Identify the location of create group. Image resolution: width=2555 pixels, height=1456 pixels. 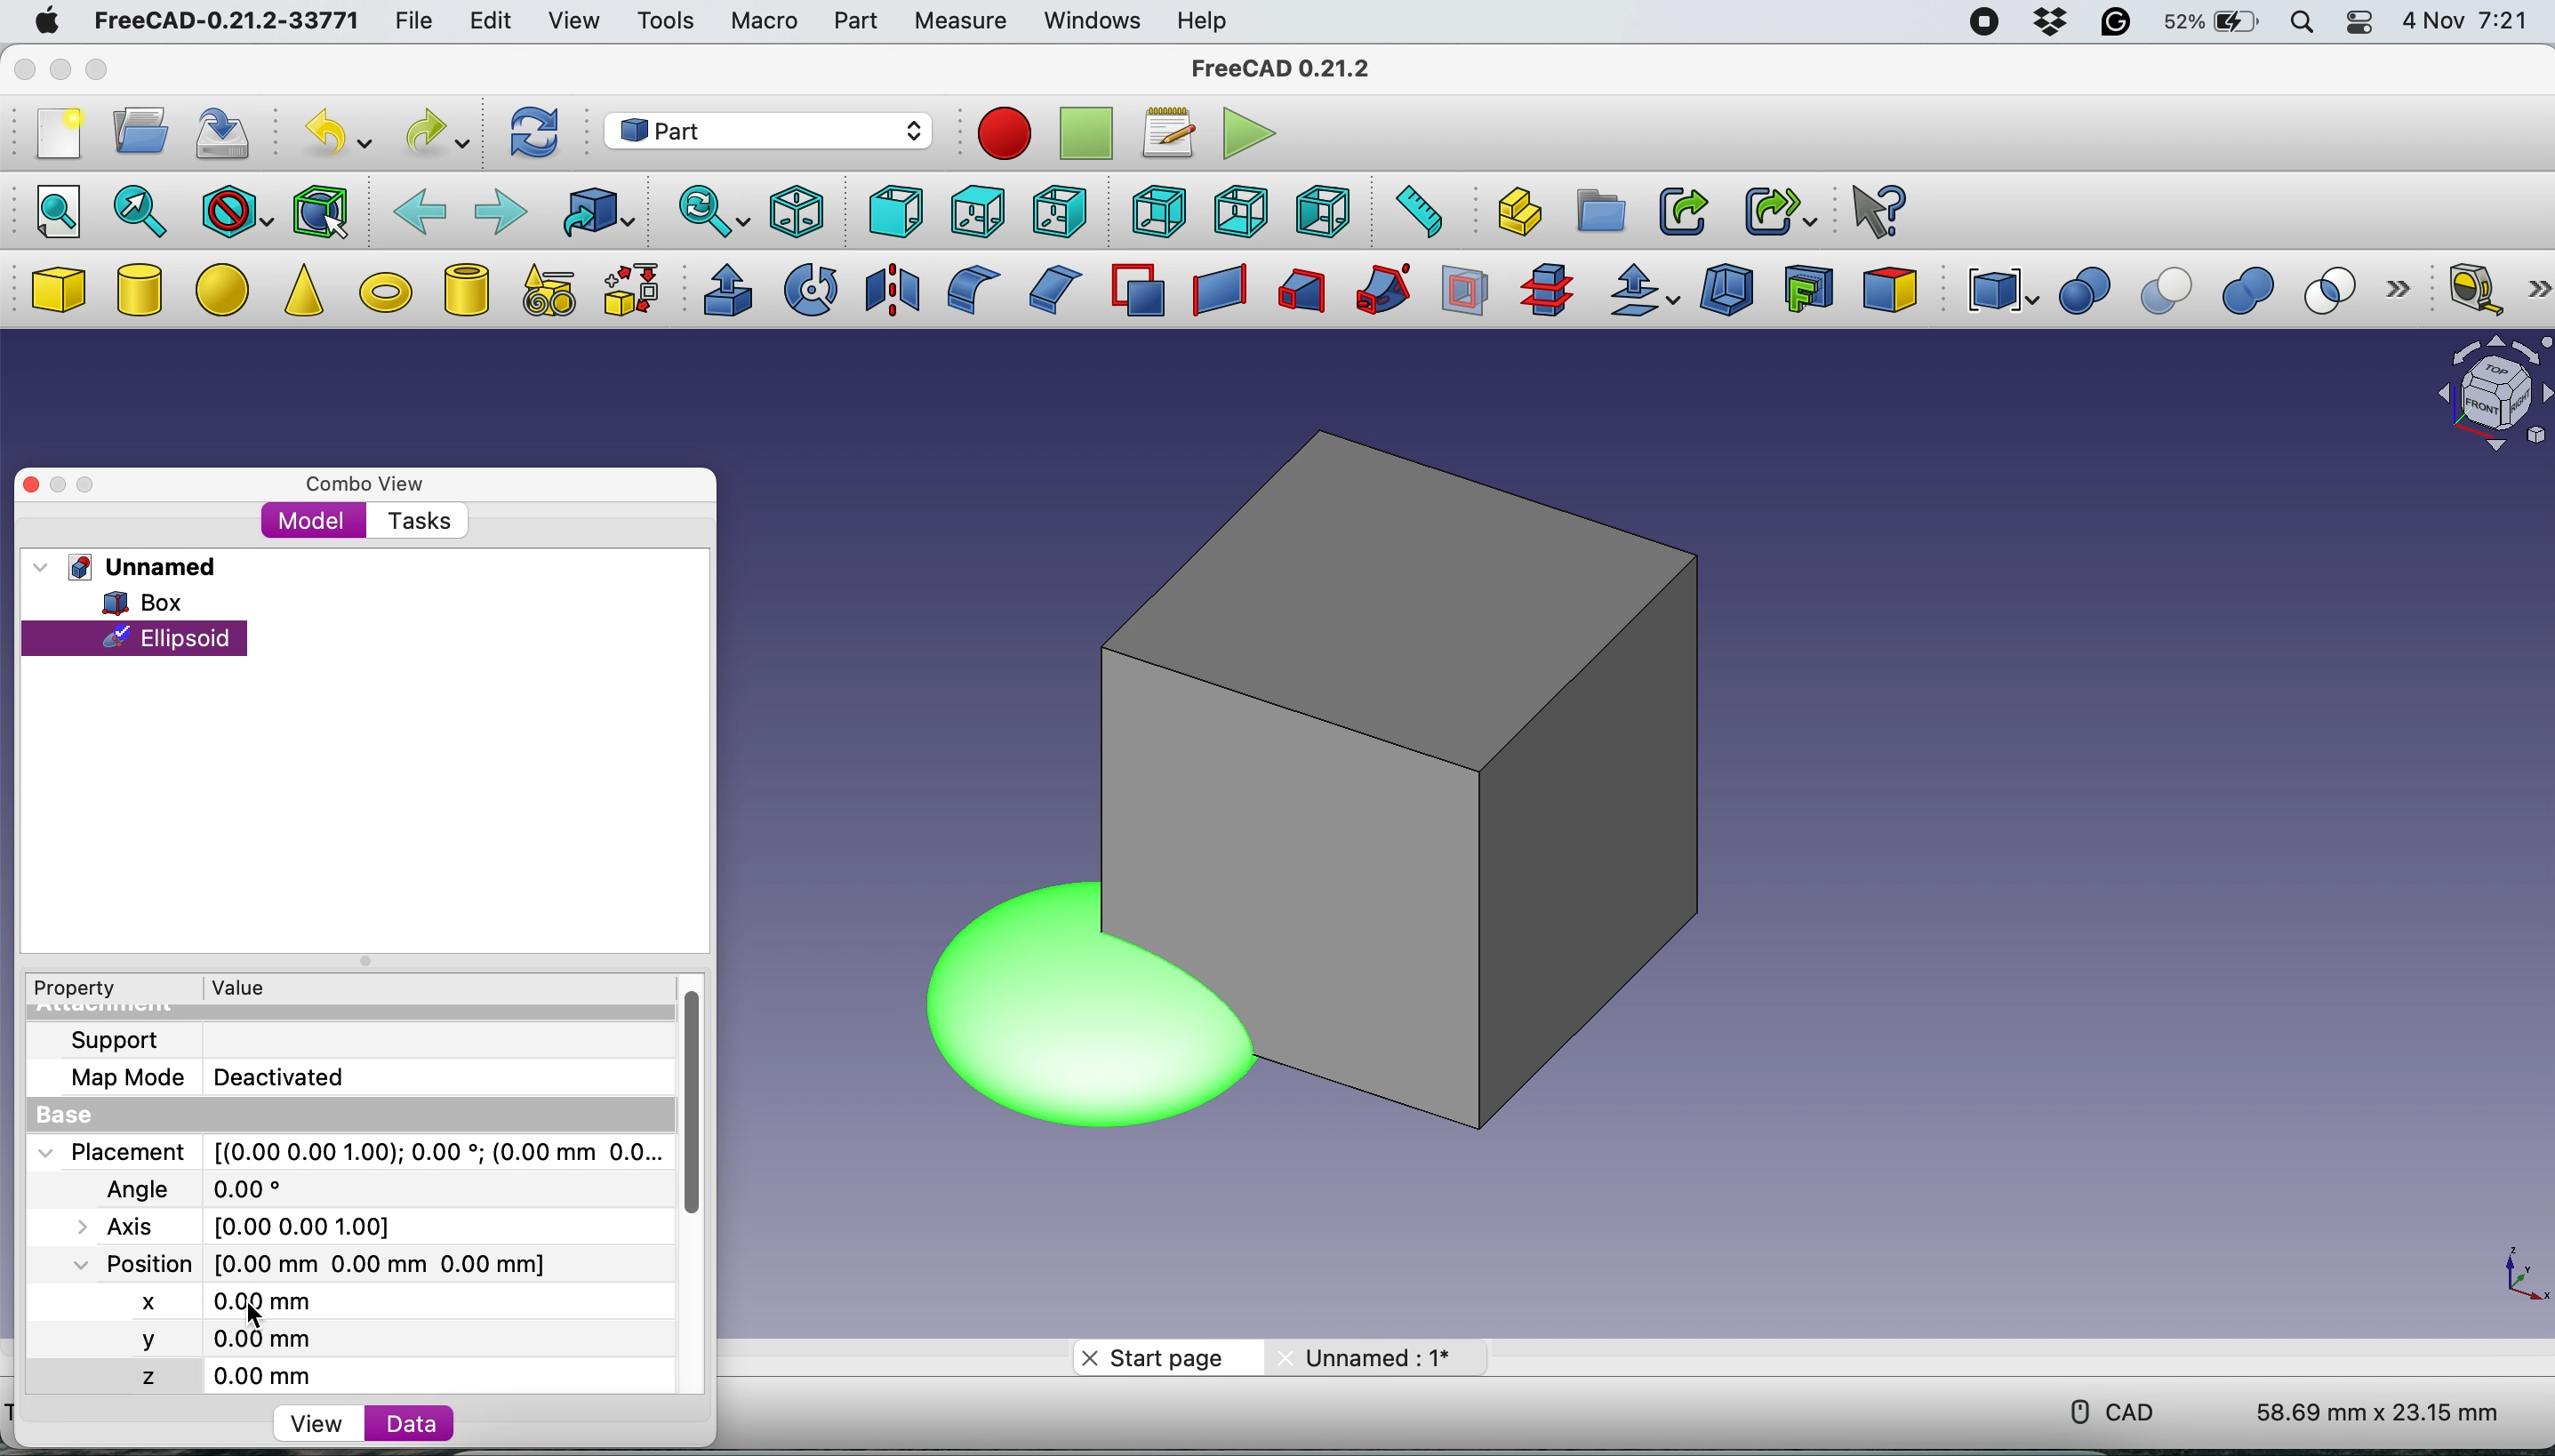
(1603, 210).